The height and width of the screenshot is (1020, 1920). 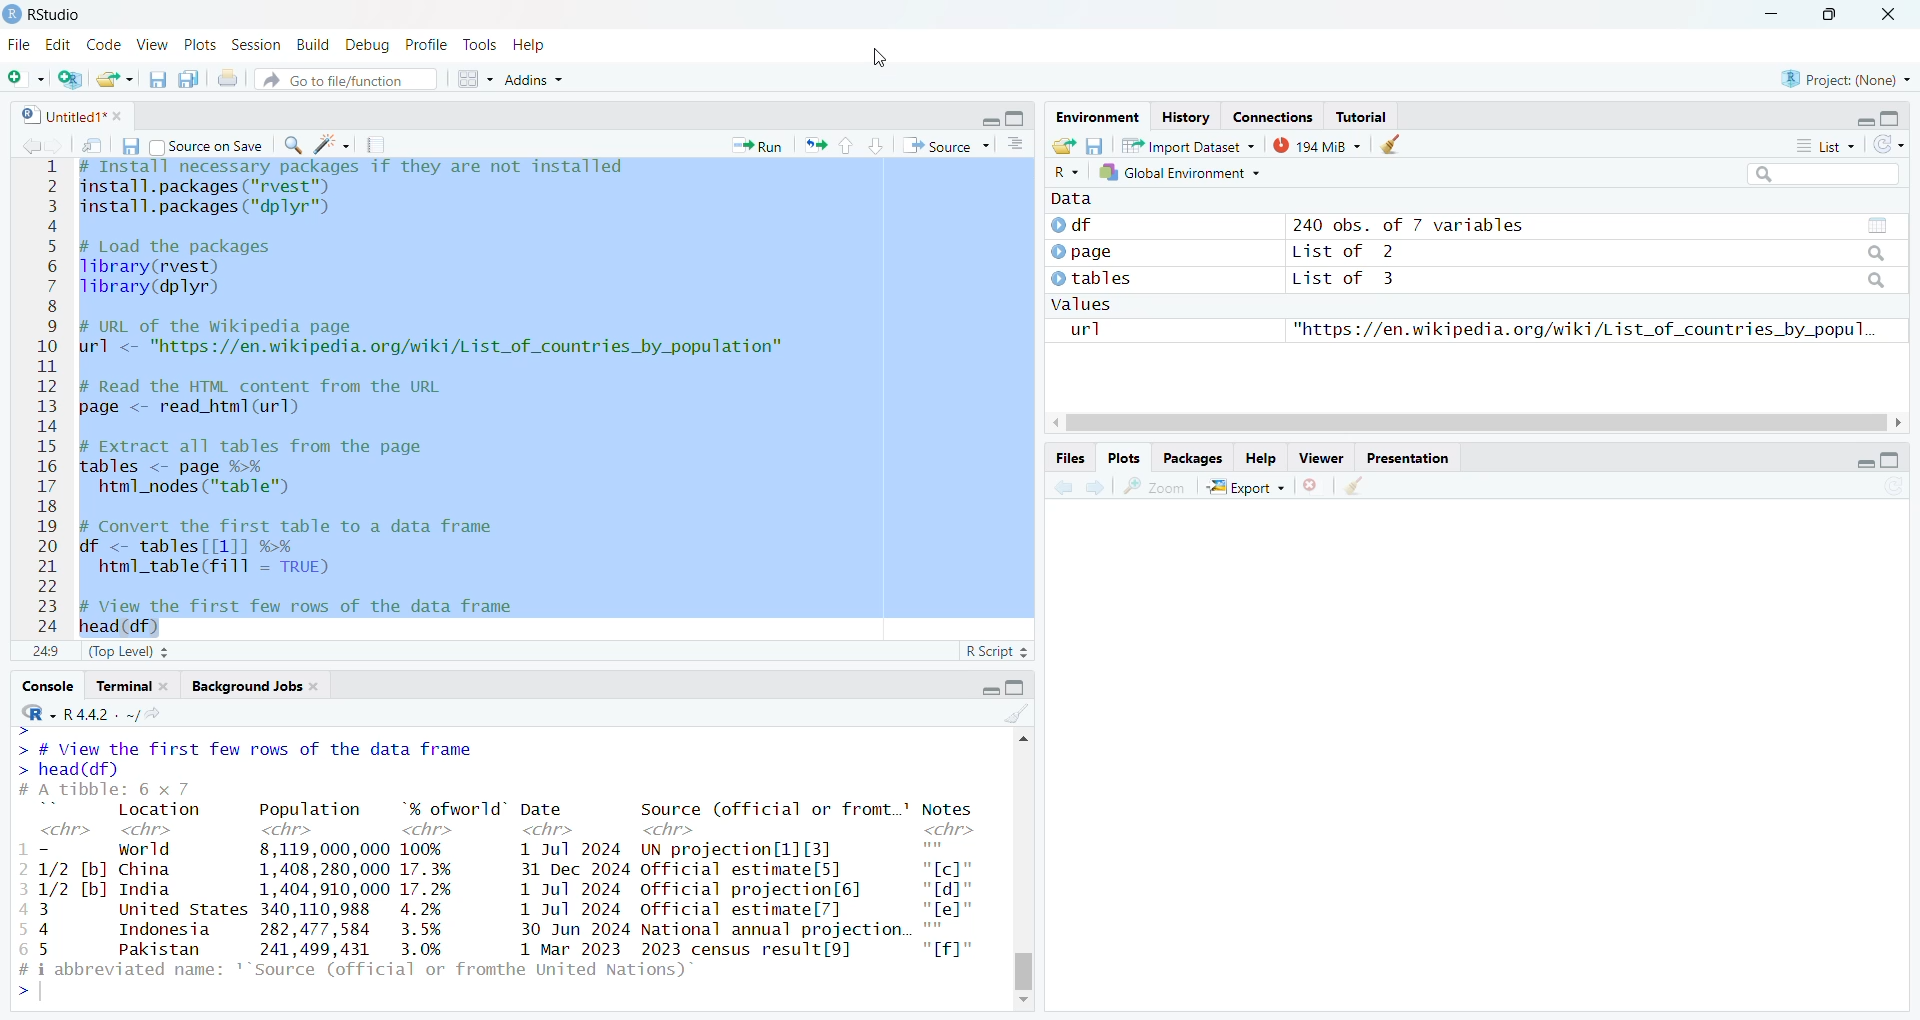 What do you see at coordinates (882, 59) in the screenshot?
I see `cursor` at bounding box center [882, 59].